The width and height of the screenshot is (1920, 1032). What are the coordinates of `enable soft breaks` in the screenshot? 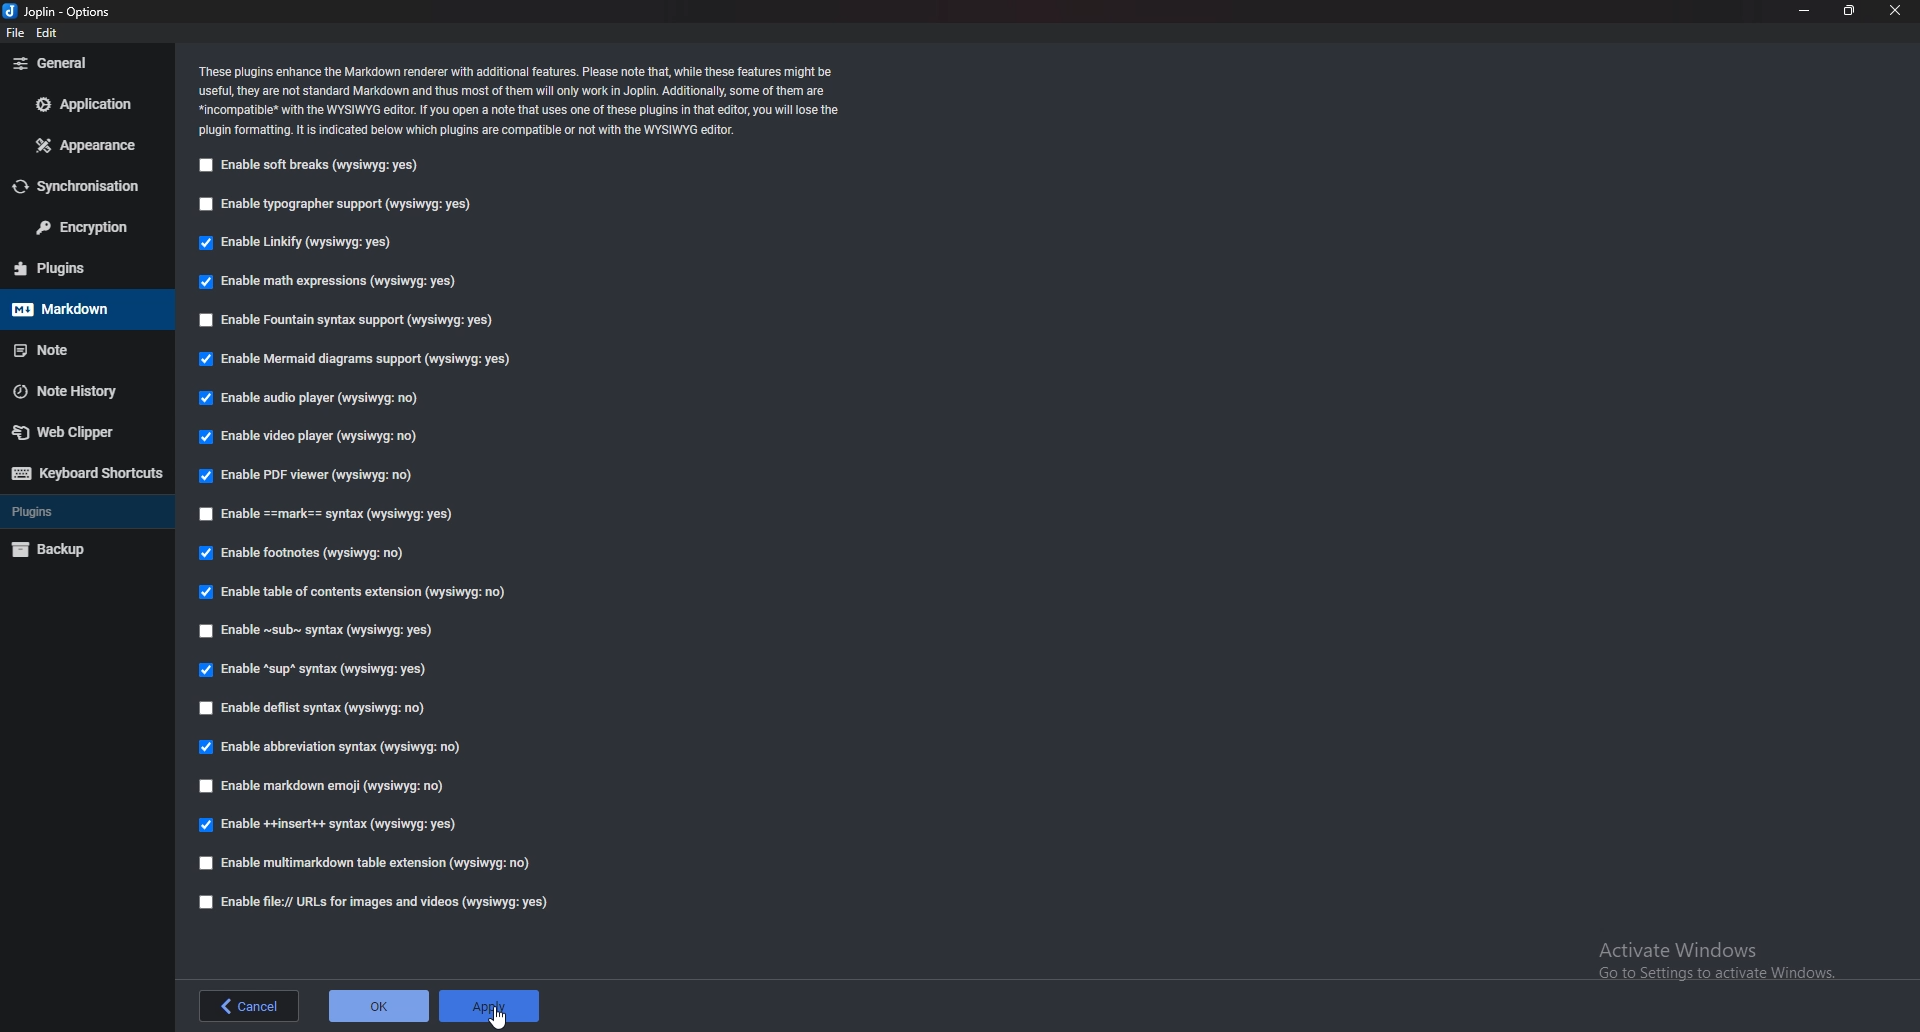 It's located at (312, 166).